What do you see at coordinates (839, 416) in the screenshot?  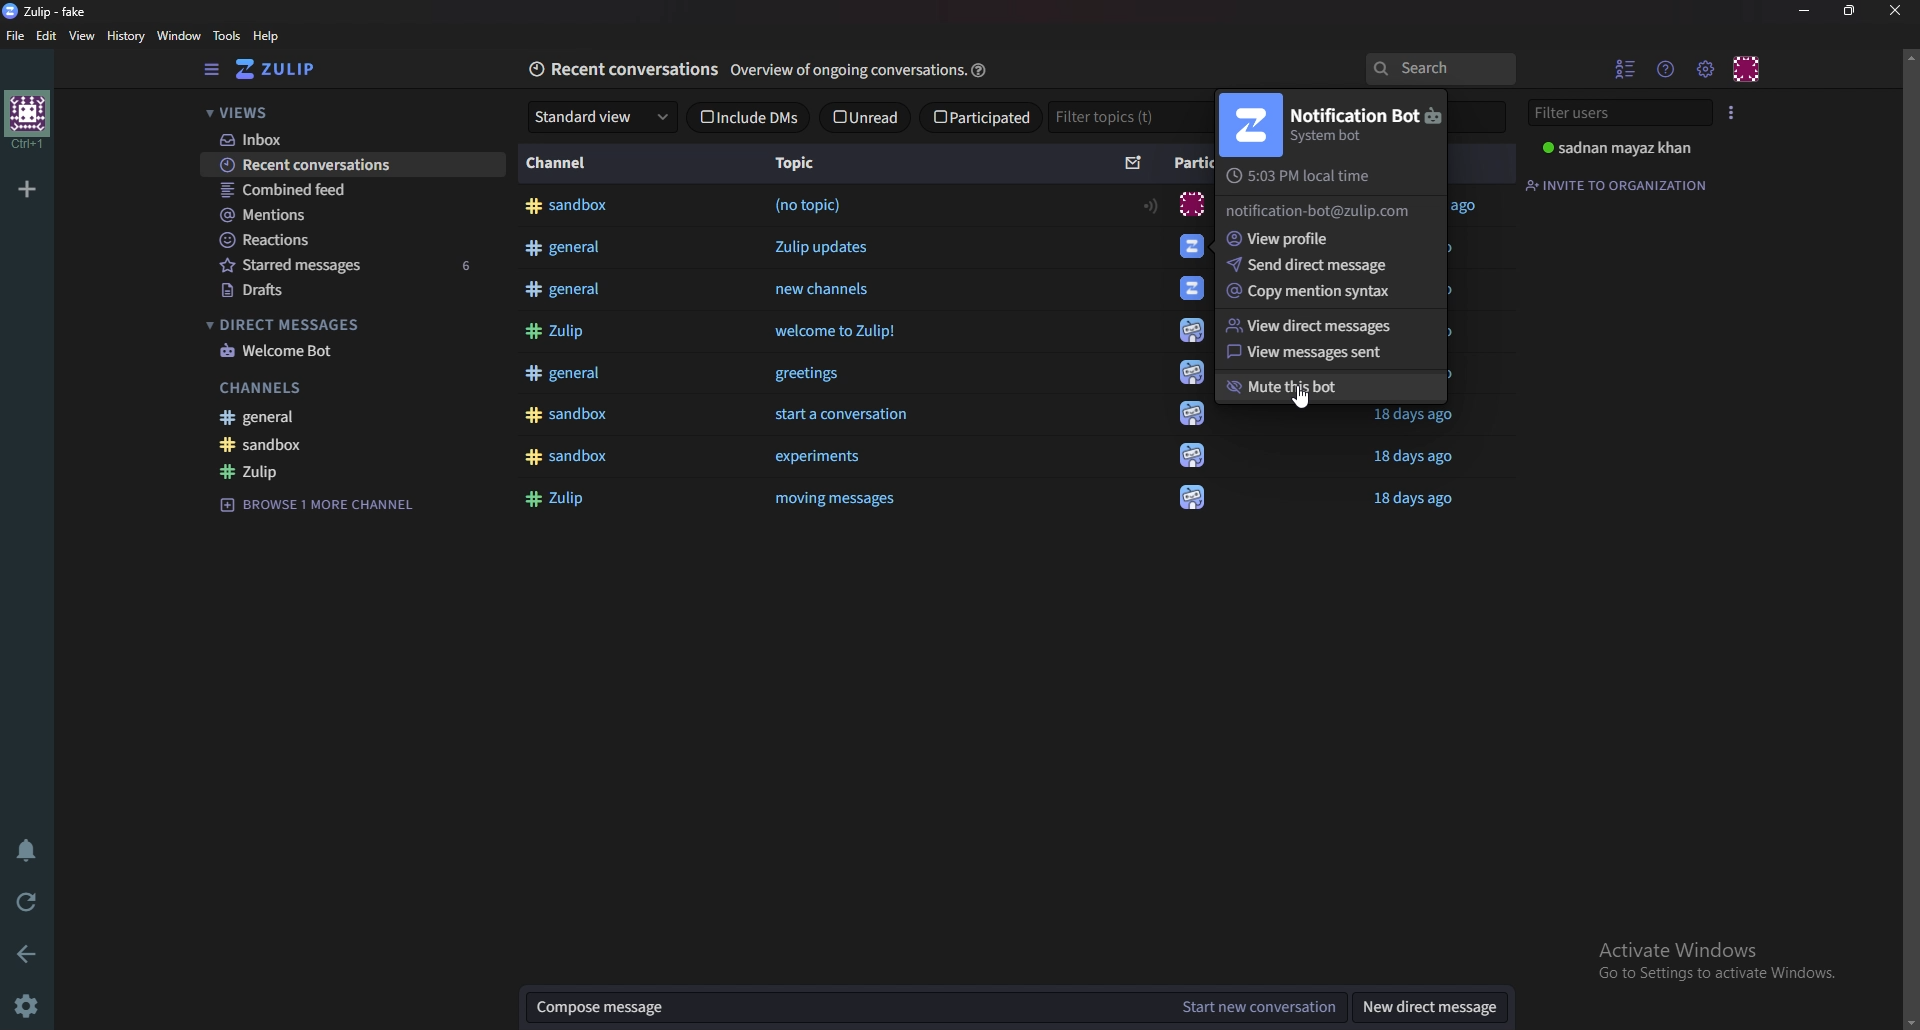 I see `start a conversation` at bounding box center [839, 416].